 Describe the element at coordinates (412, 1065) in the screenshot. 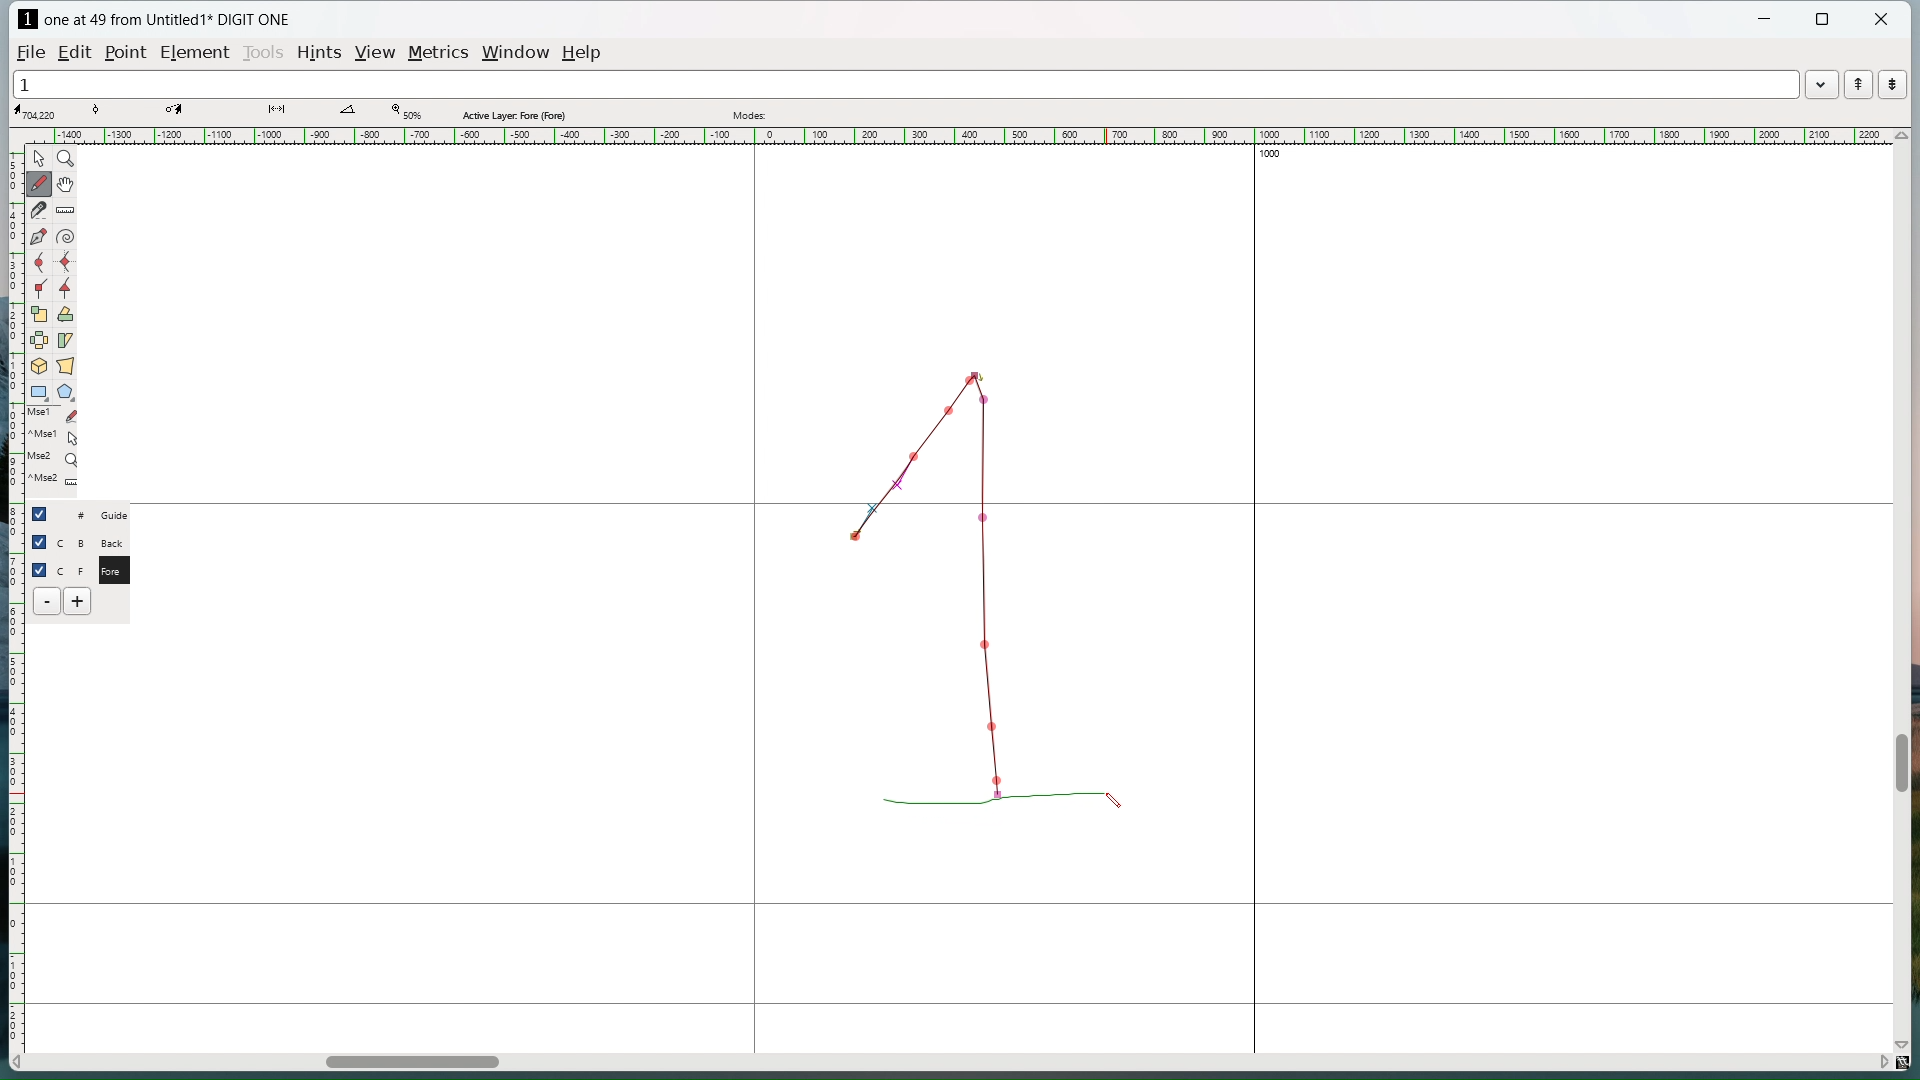

I see `horizontal scrollbar` at that location.